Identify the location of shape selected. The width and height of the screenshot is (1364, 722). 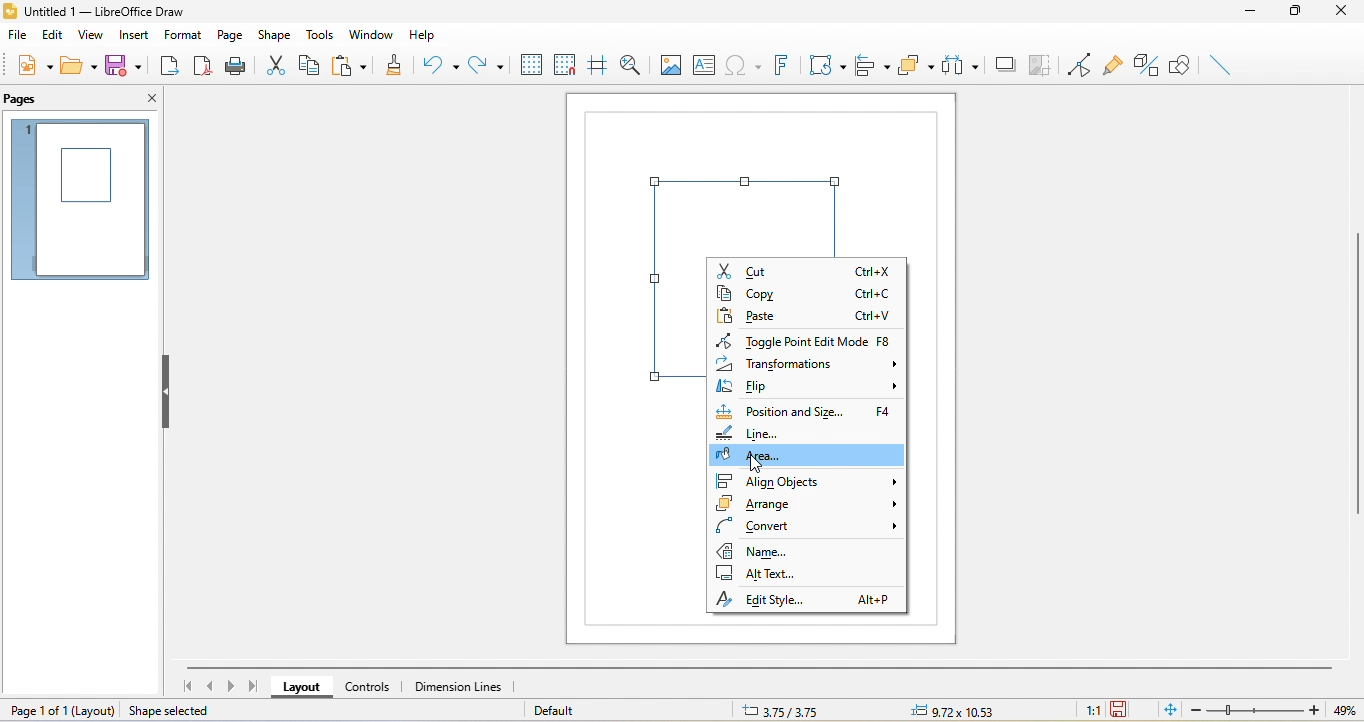
(178, 710).